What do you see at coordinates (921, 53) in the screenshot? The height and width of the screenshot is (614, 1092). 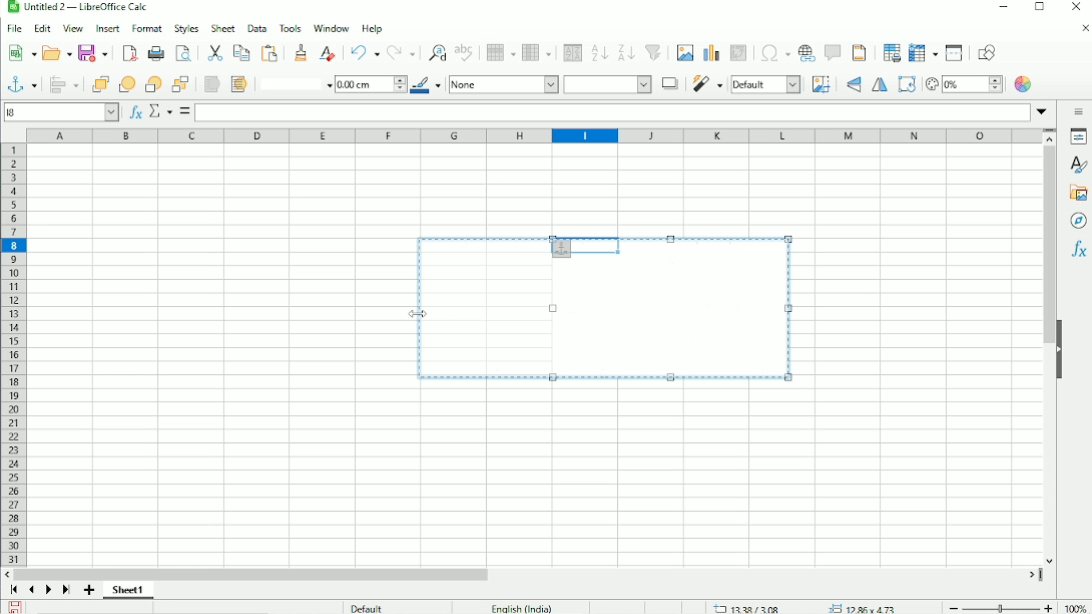 I see `Freeze rows and columns` at bounding box center [921, 53].